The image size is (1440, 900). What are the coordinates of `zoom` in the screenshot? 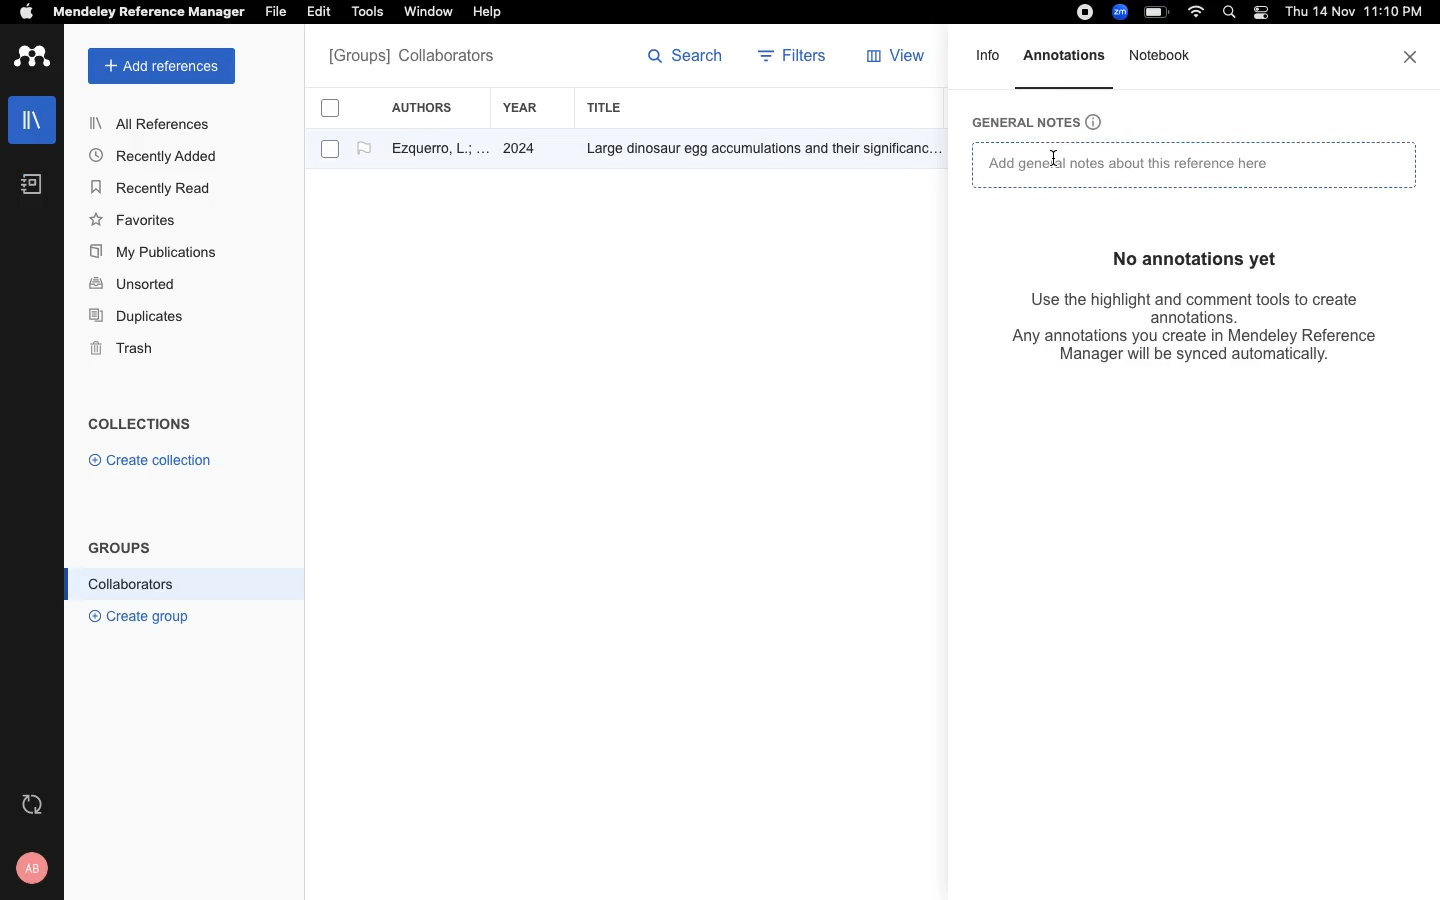 It's located at (1123, 12).